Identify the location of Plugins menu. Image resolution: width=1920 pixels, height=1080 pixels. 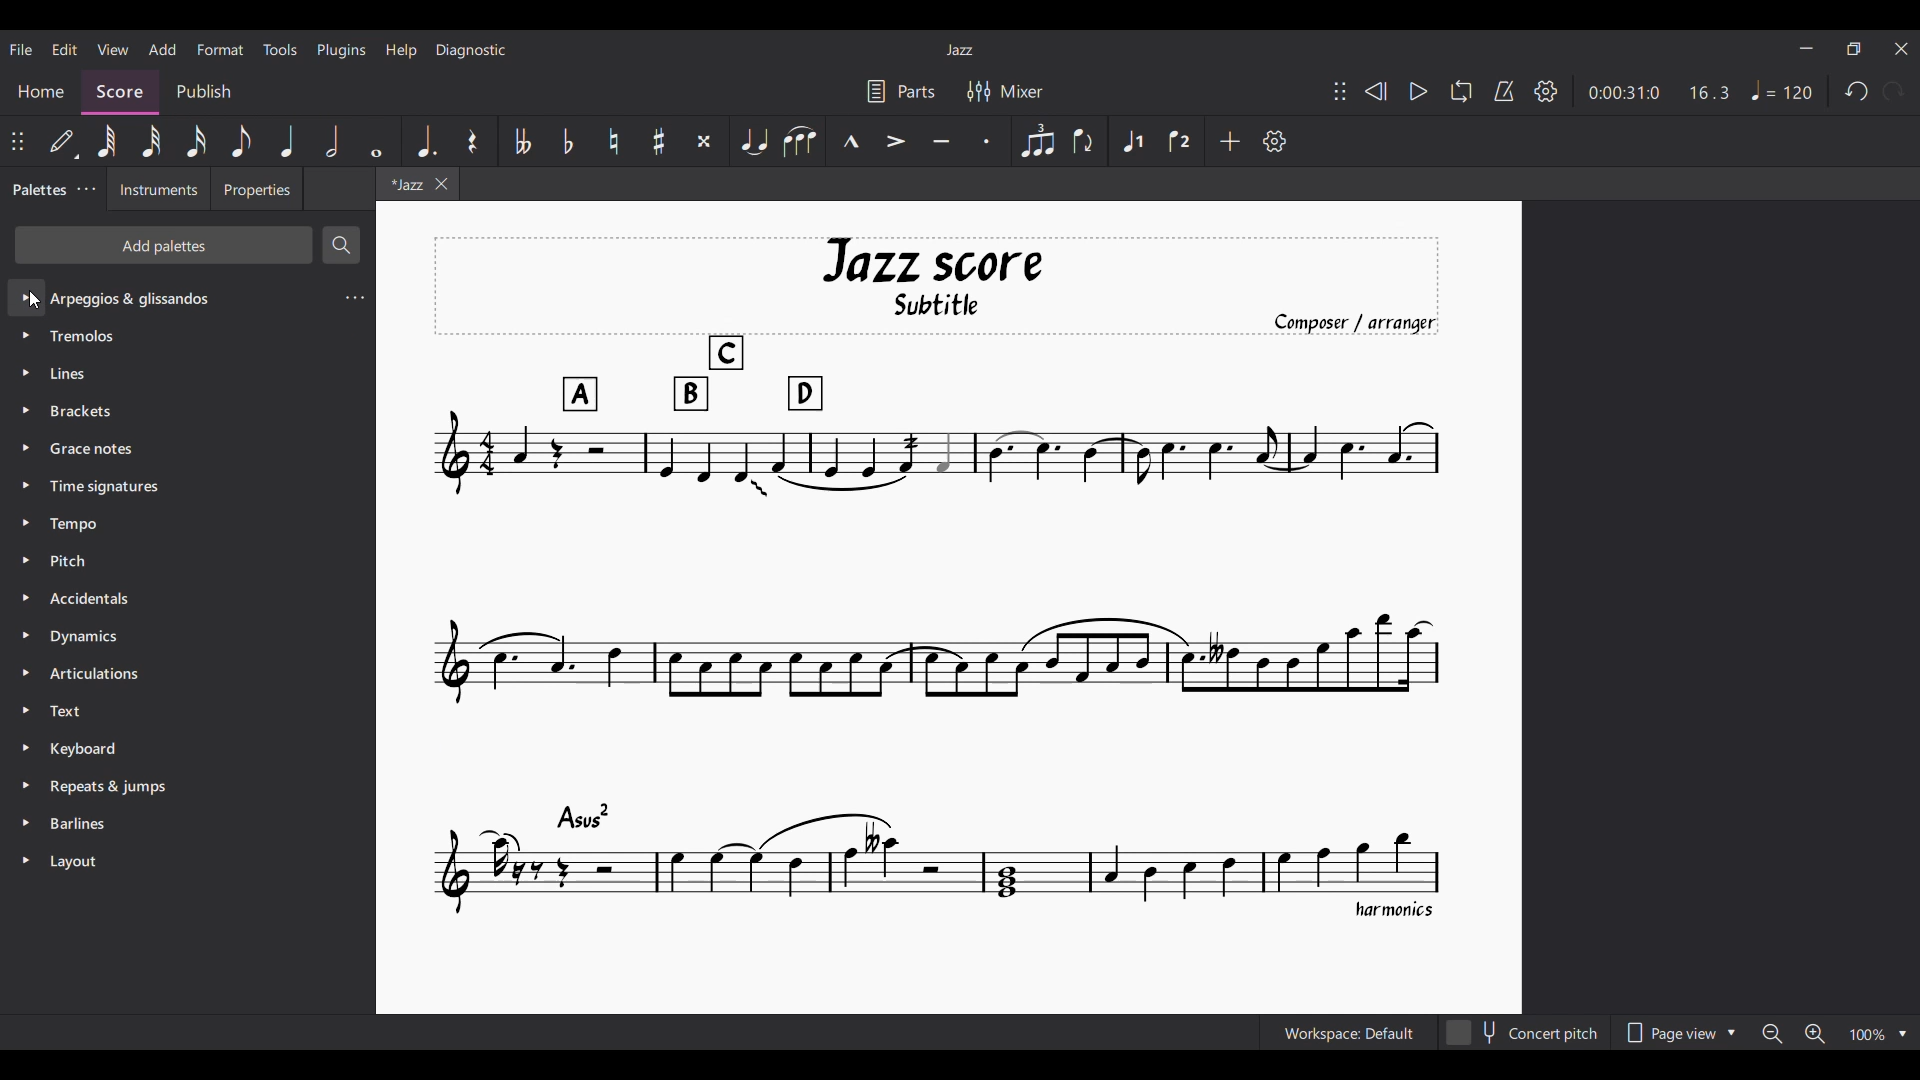
(341, 51).